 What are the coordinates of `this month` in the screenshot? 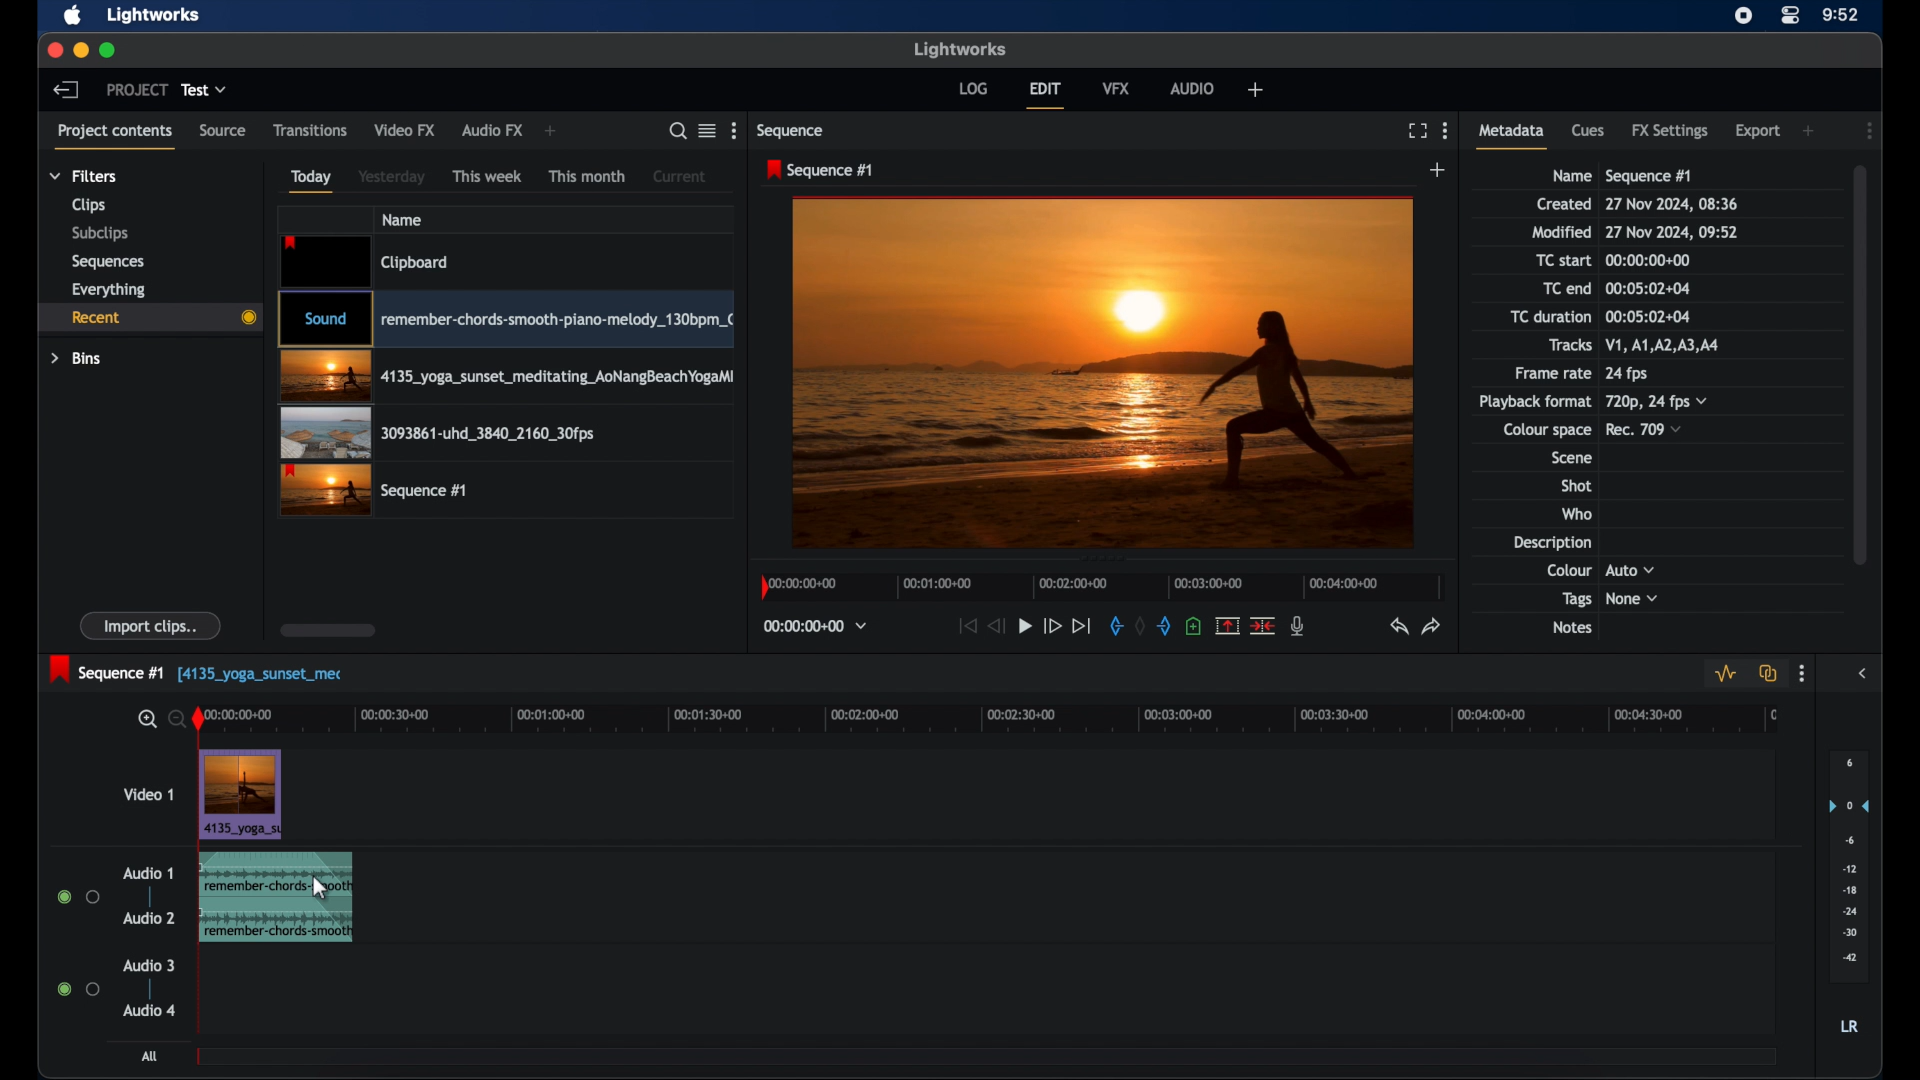 It's located at (588, 177).